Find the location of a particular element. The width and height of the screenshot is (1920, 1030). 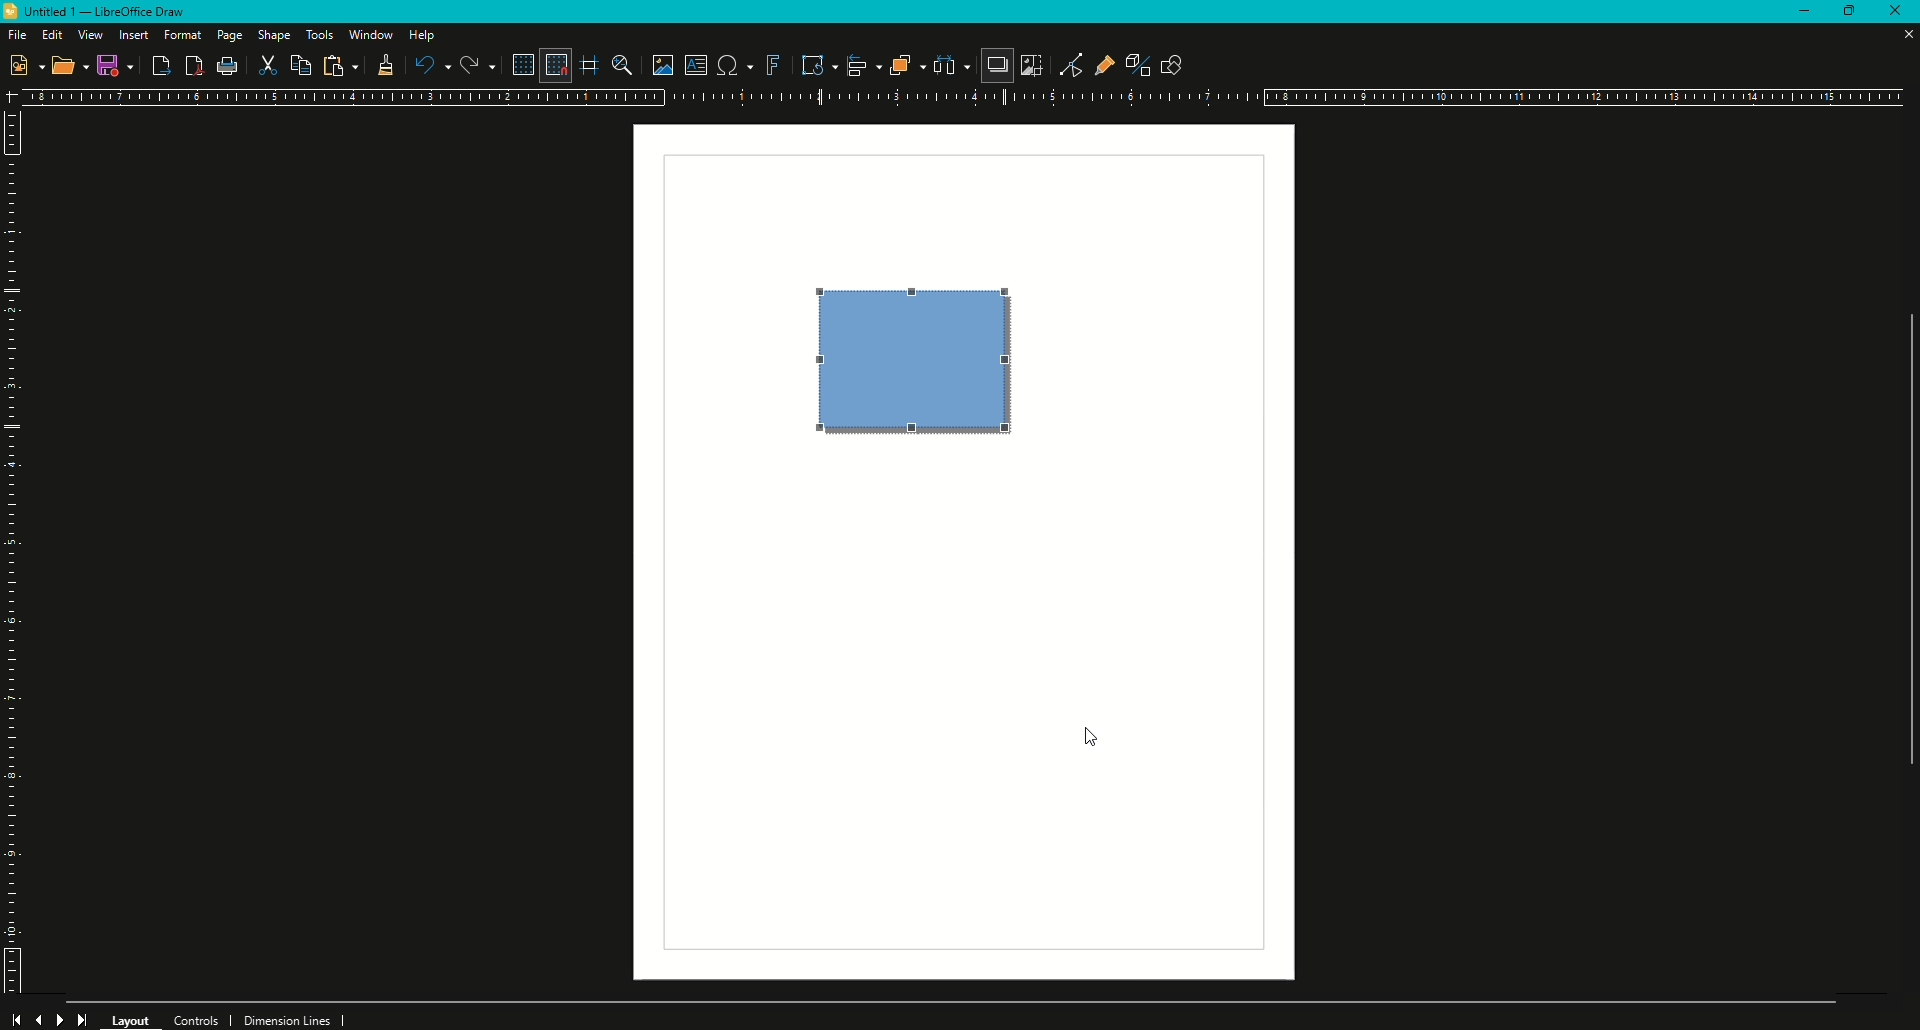

Help is located at coordinates (424, 35).